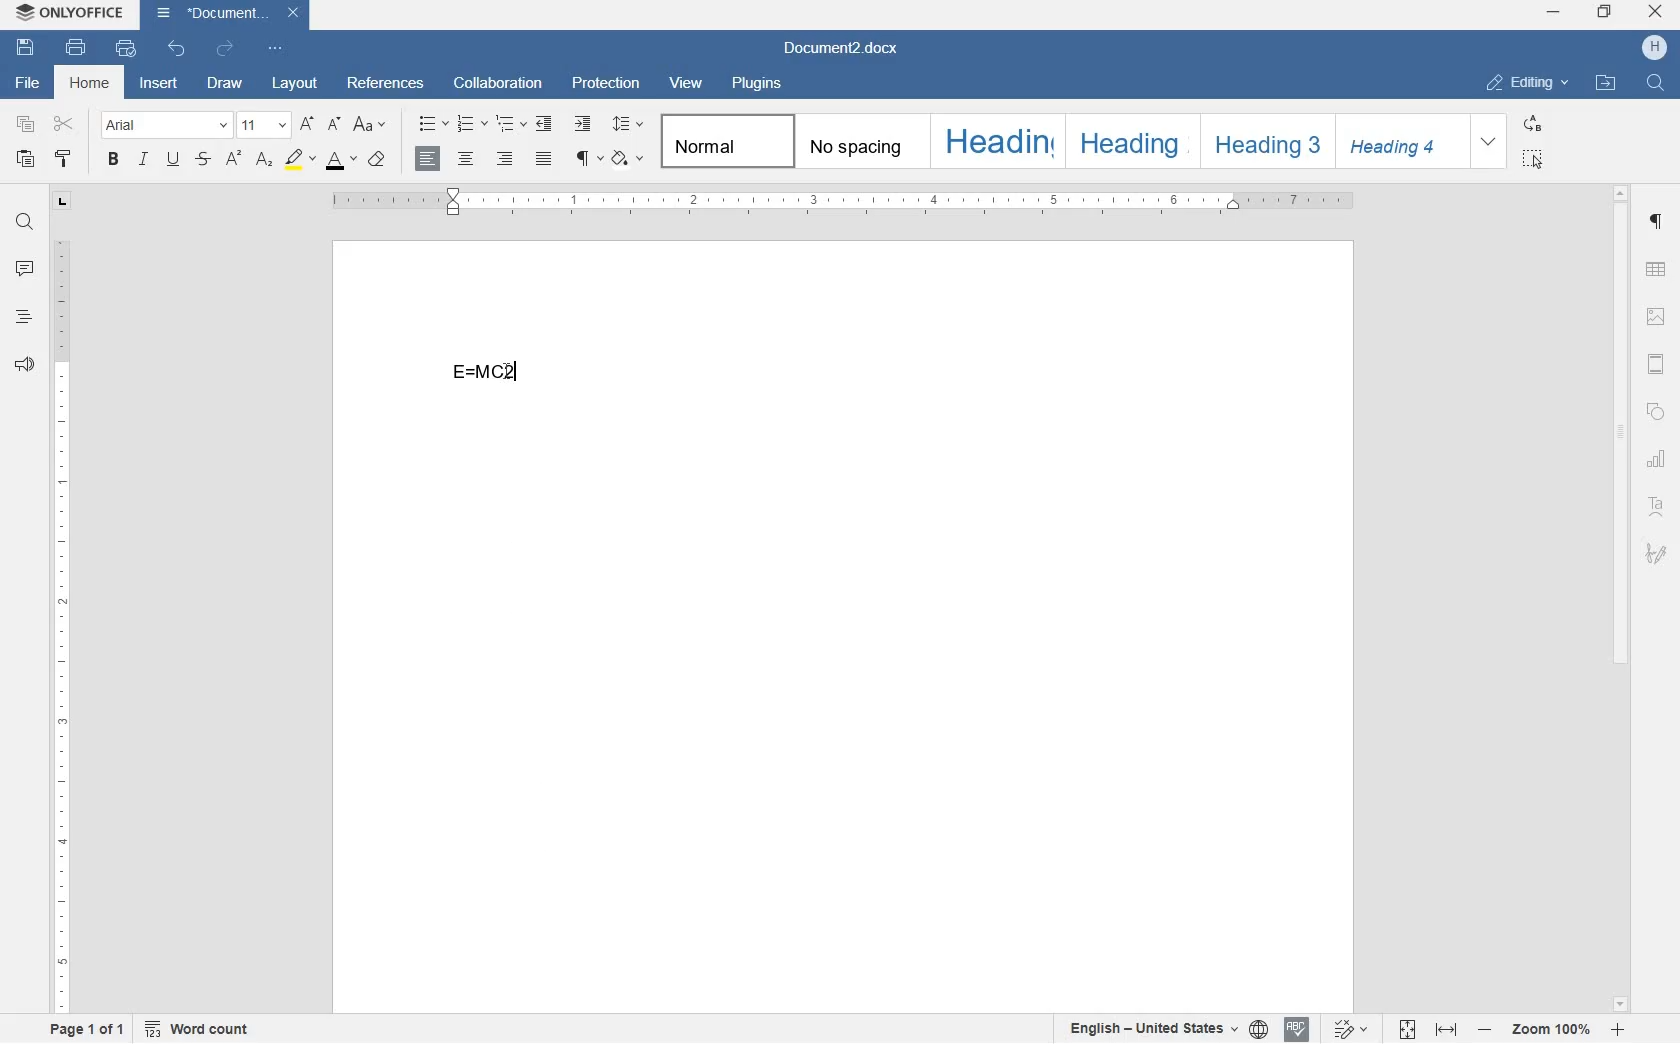 This screenshot has height=1044, width=1680. Describe the element at coordinates (175, 158) in the screenshot. I see `underline` at that location.